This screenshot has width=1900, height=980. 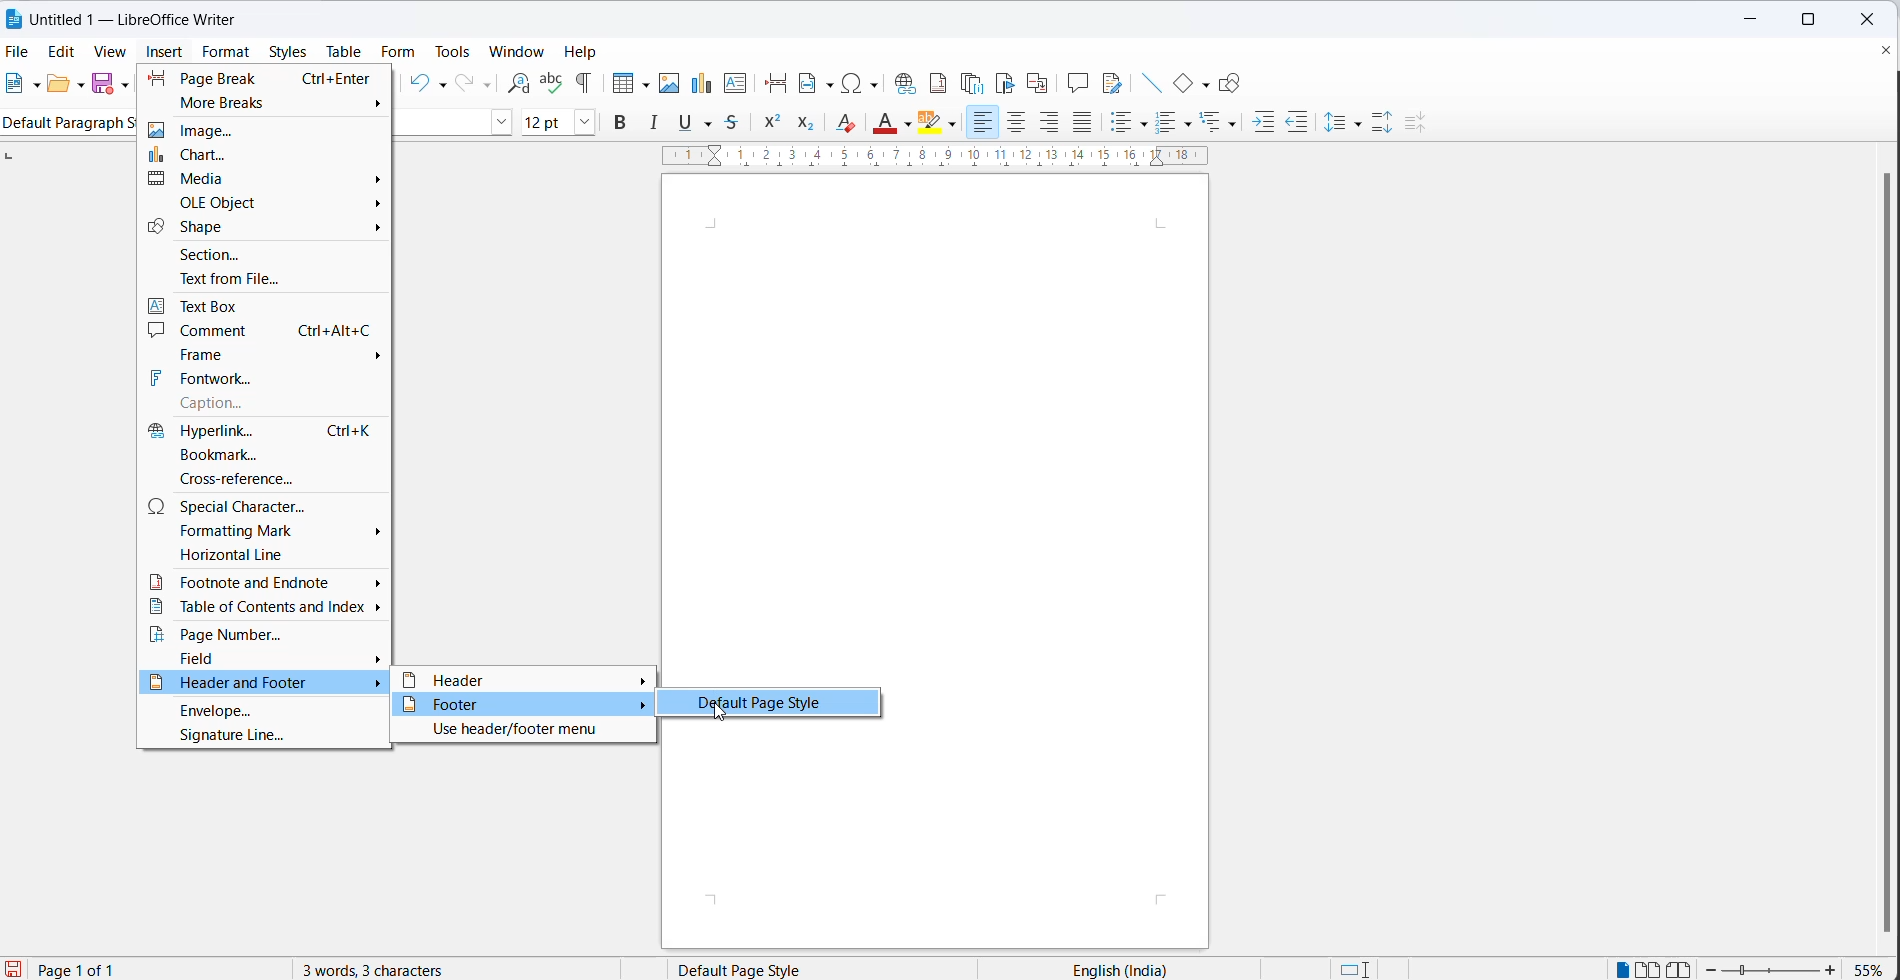 I want to click on open, so click(x=55, y=85).